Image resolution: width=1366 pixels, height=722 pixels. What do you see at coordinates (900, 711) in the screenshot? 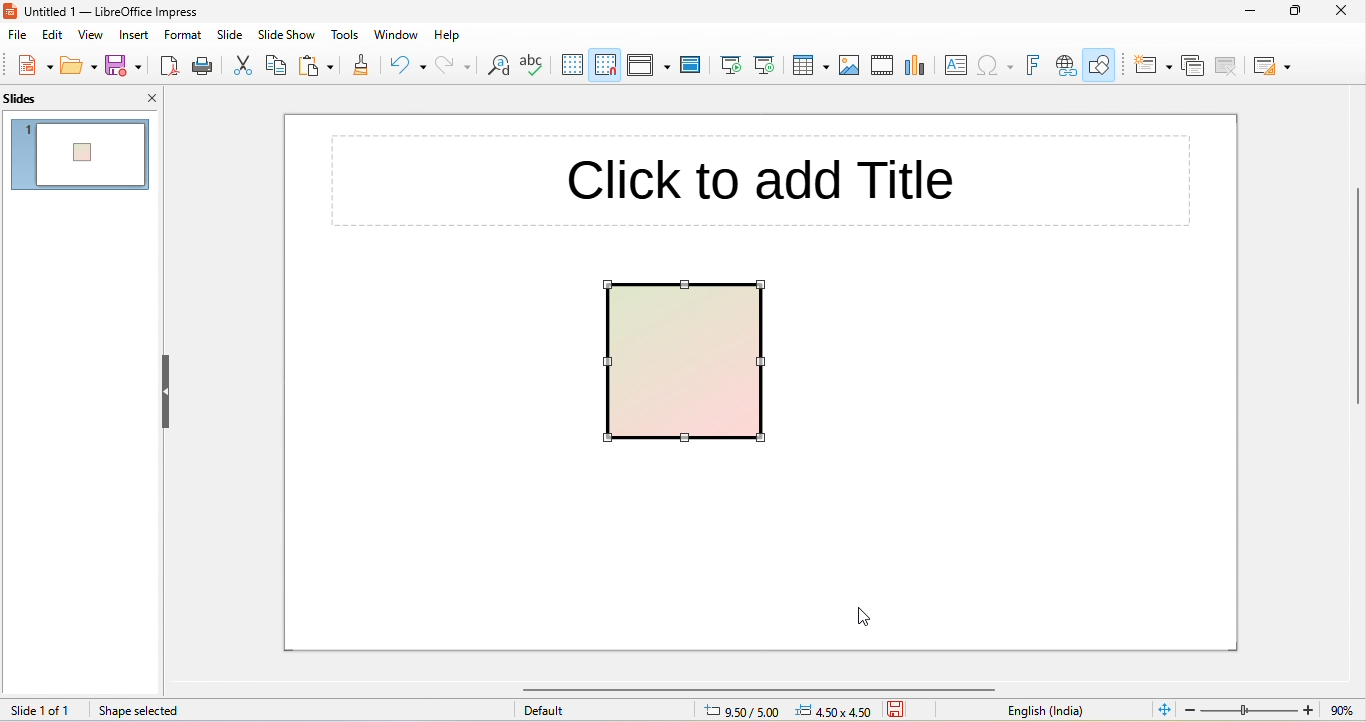
I see `save` at bounding box center [900, 711].